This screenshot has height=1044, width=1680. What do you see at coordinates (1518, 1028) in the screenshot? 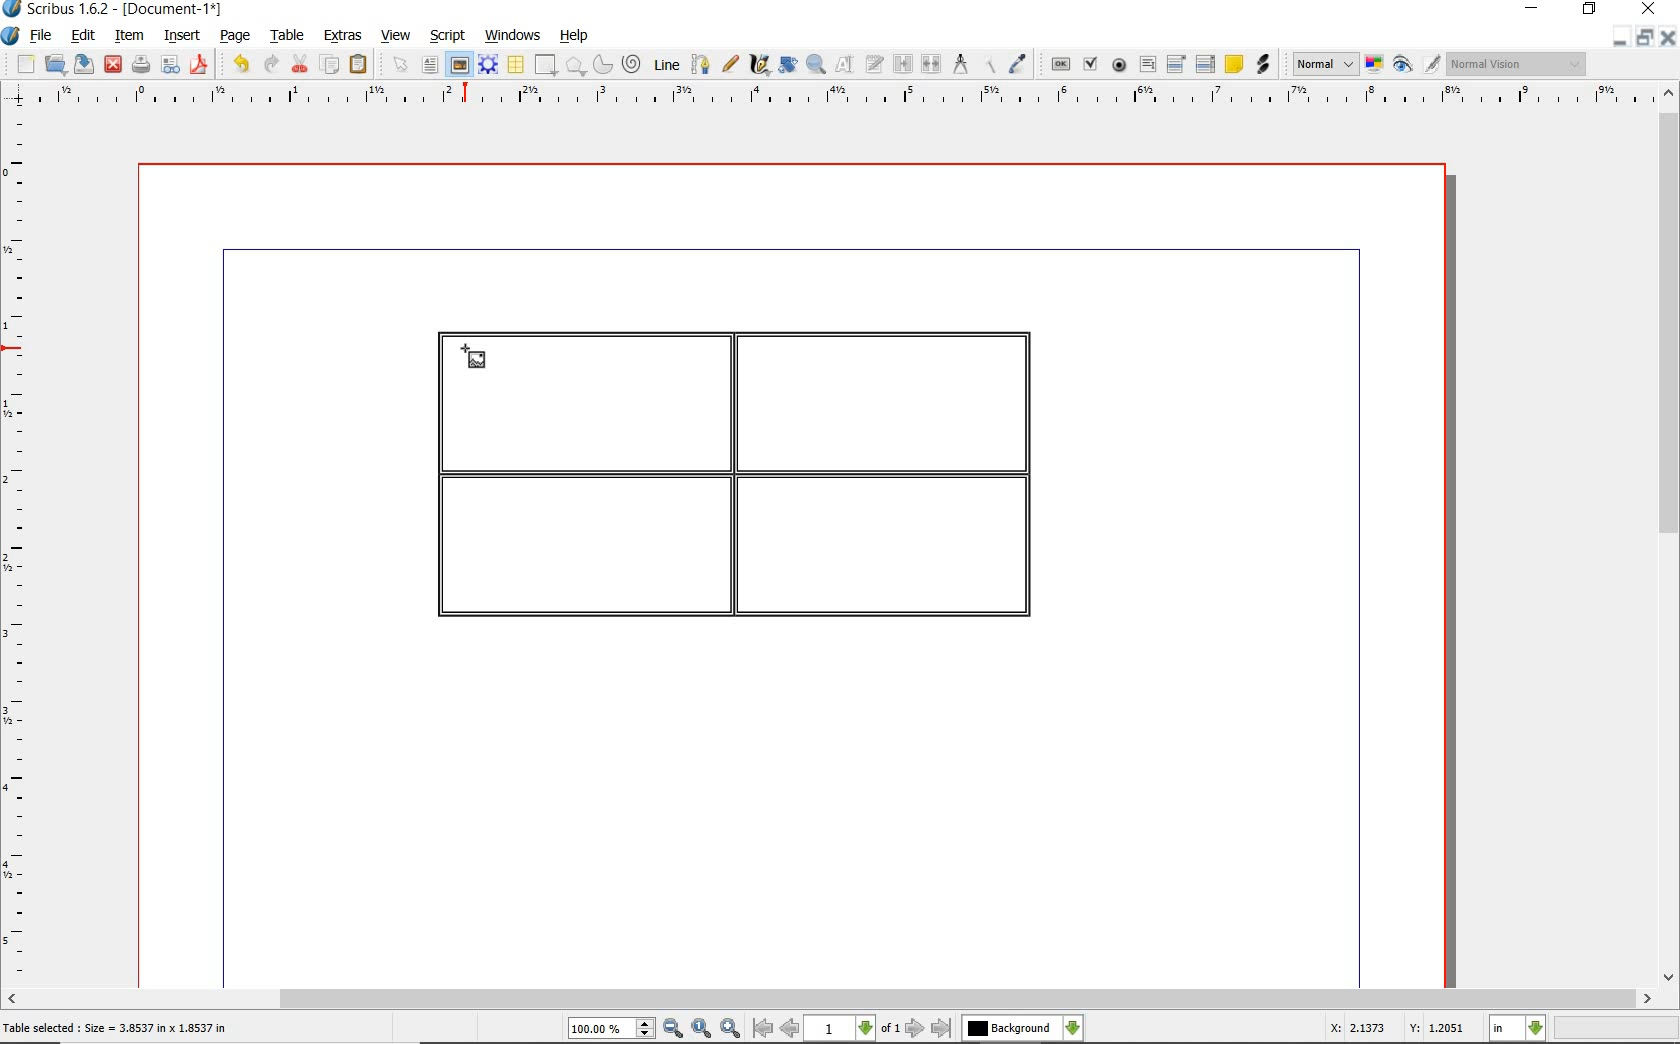
I see `select measurement` at bounding box center [1518, 1028].